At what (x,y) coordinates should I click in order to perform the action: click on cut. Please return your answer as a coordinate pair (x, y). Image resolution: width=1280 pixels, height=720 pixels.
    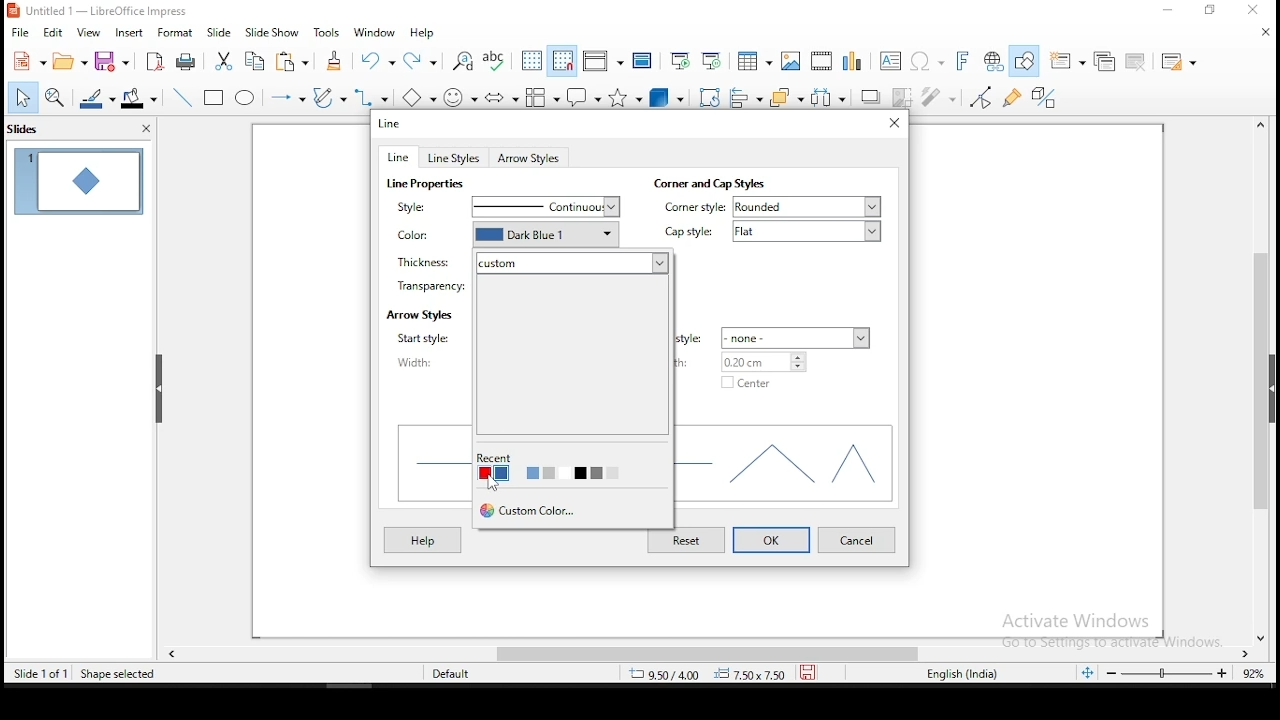
    Looking at the image, I should click on (224, 63).